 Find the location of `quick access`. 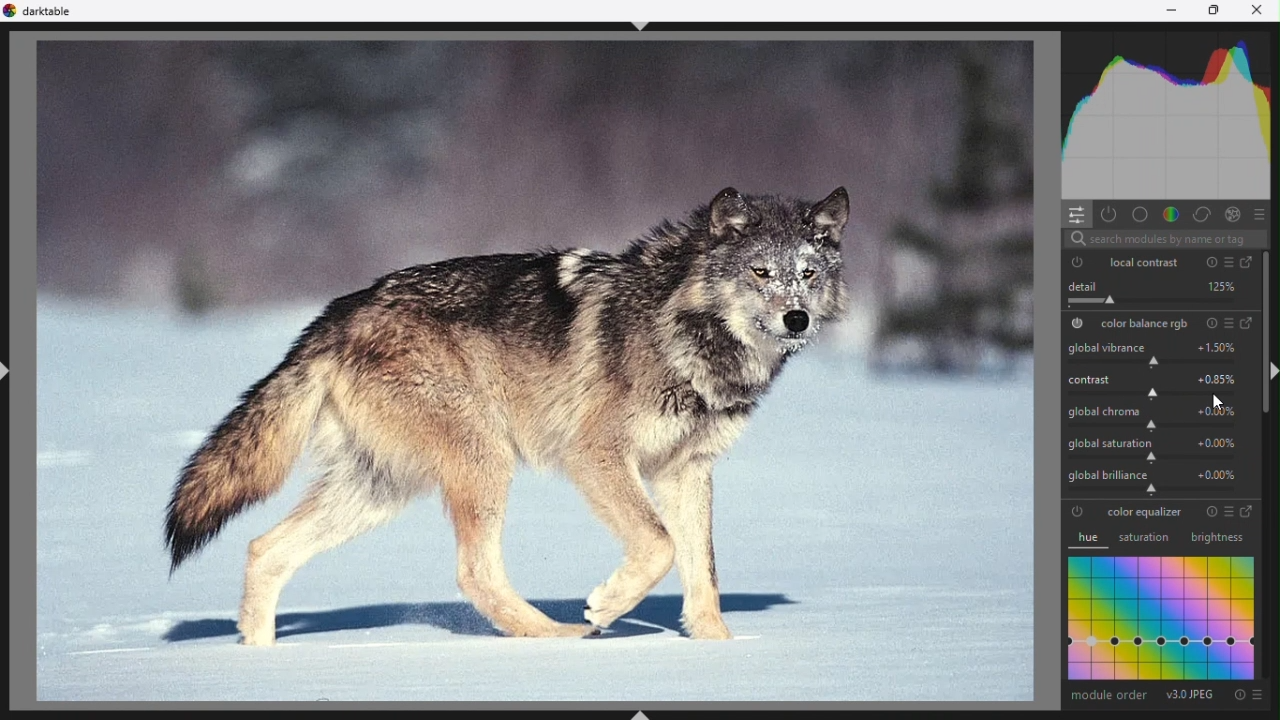

quick access is located at coordinates (1072, 214).